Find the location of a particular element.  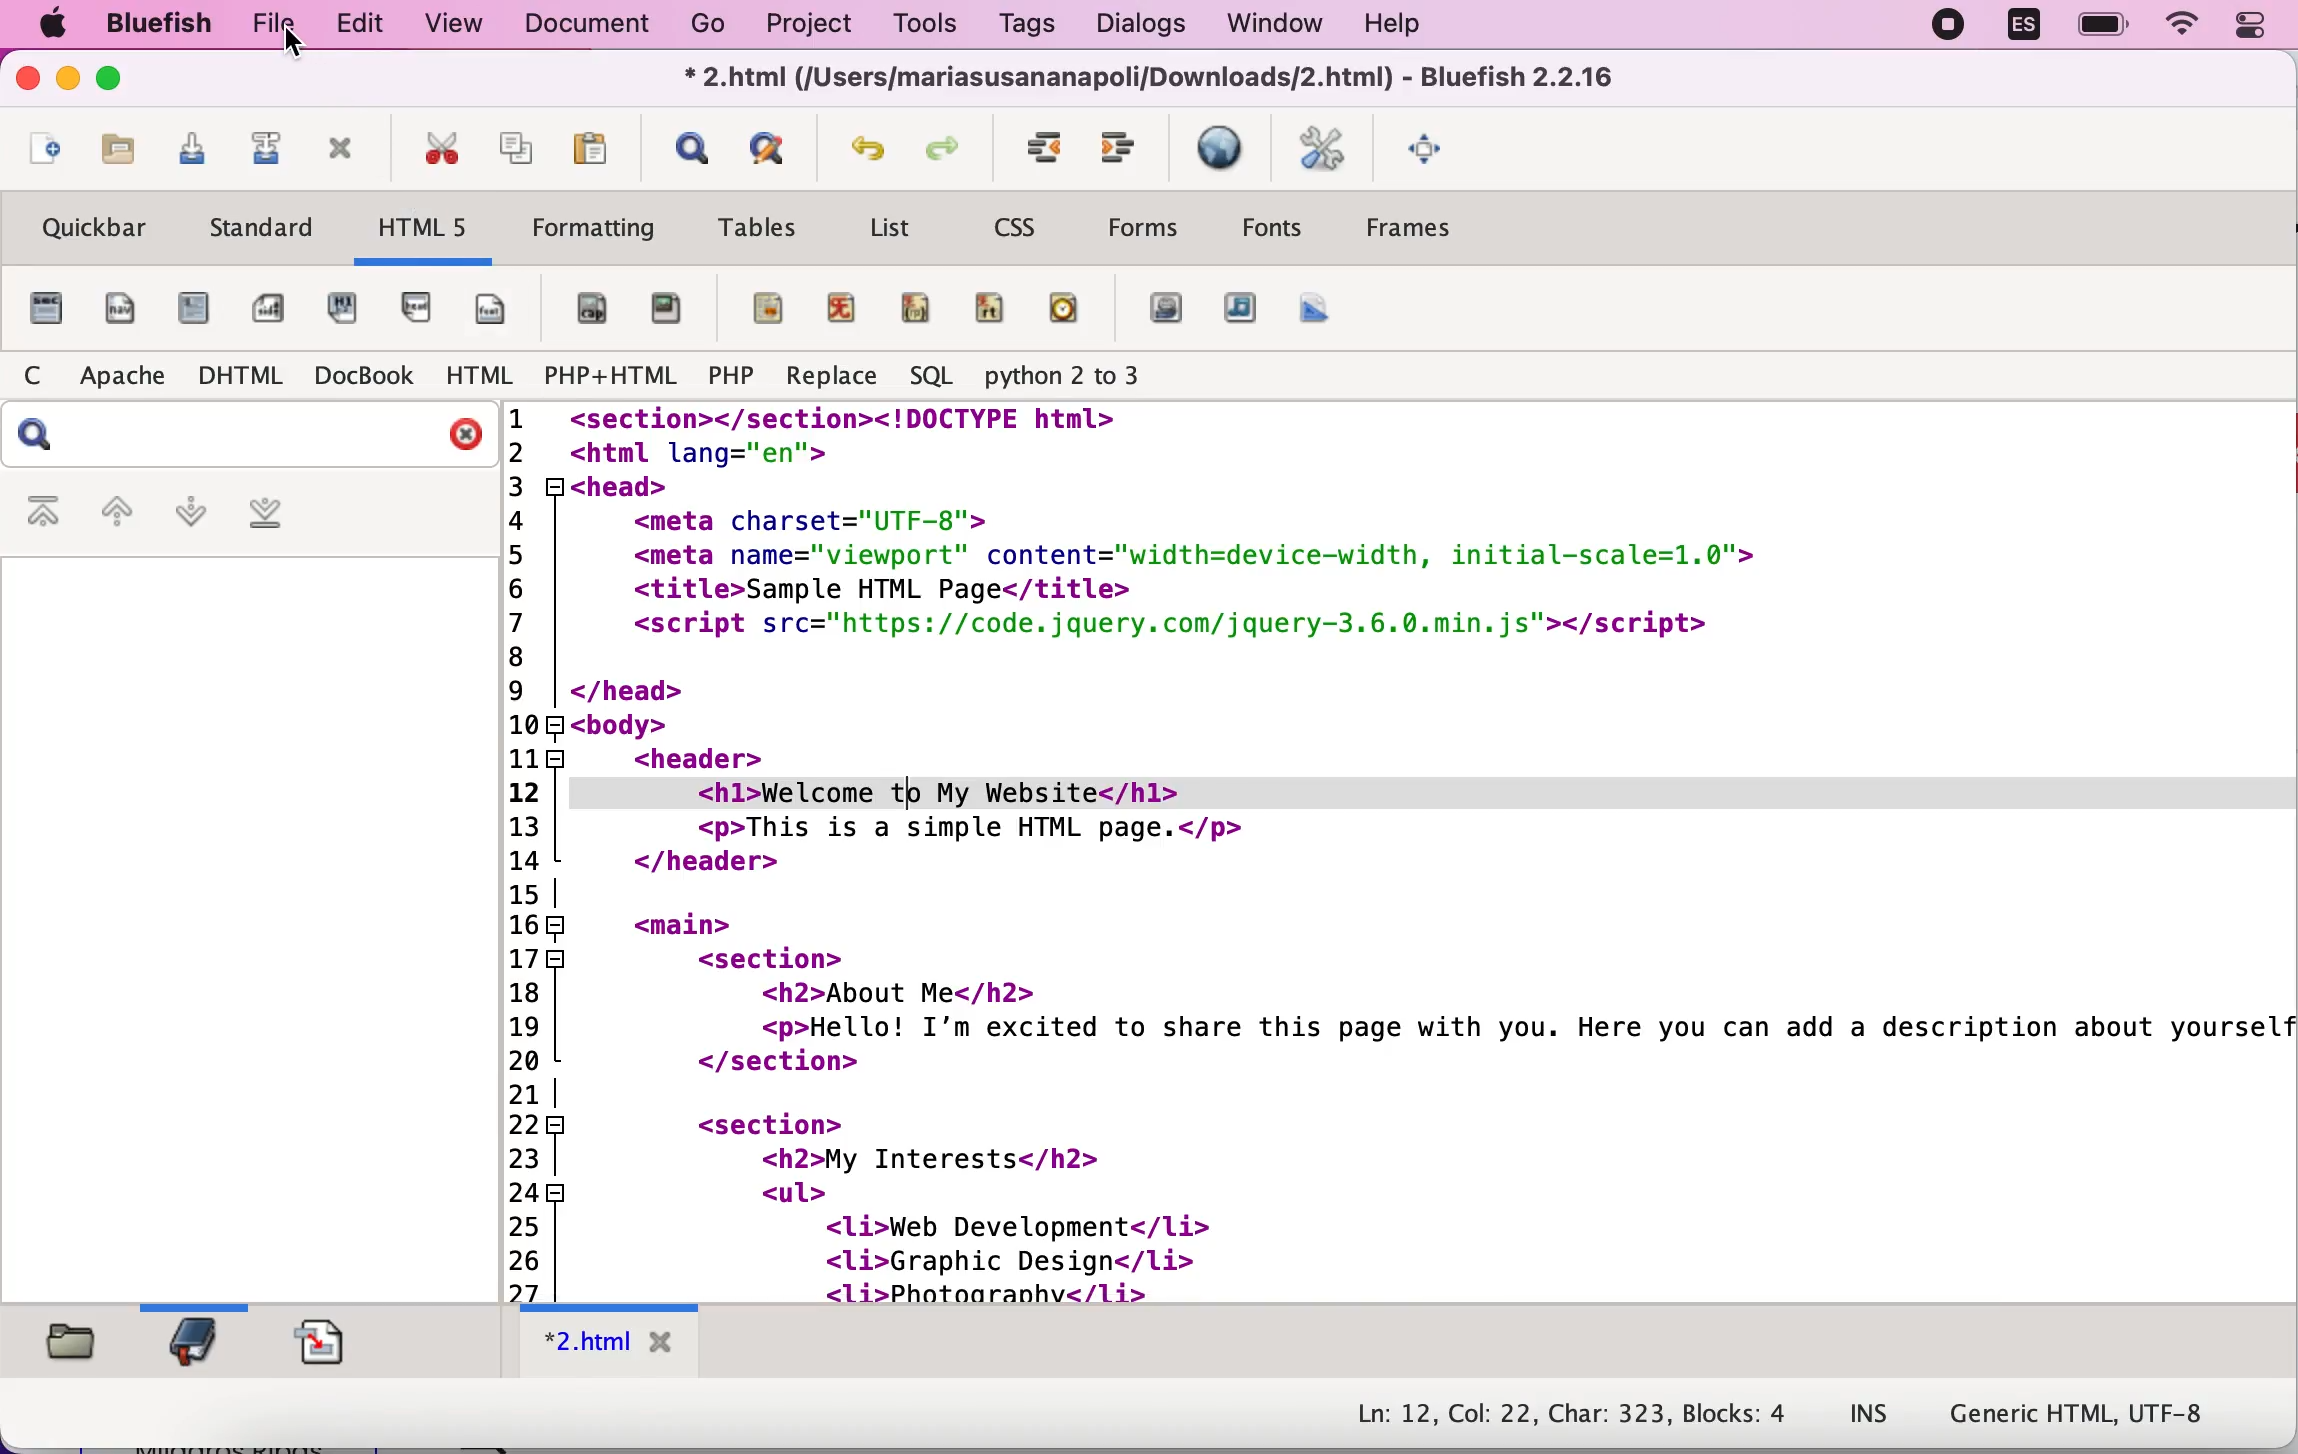

wifi is located at coordinates (2185, 28).